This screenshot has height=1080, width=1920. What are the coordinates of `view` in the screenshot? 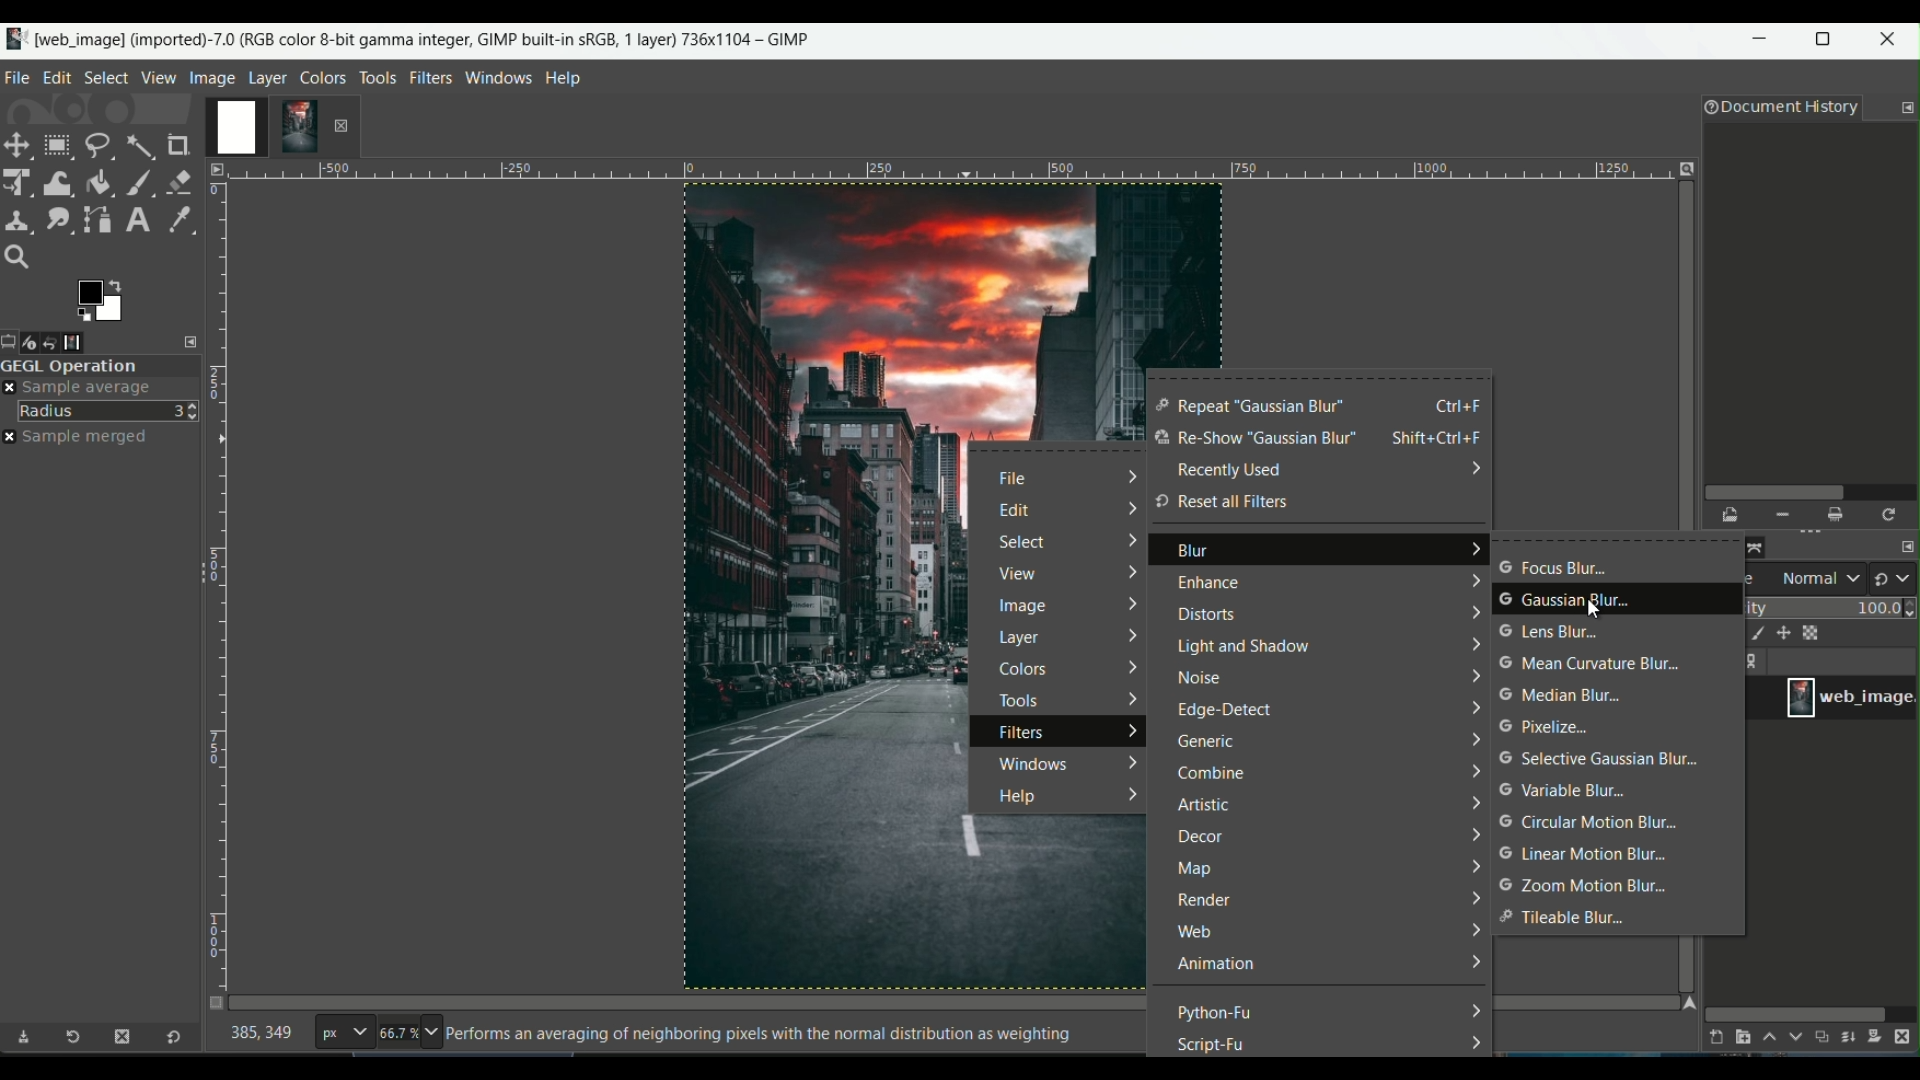 It's located at (1015, 577).